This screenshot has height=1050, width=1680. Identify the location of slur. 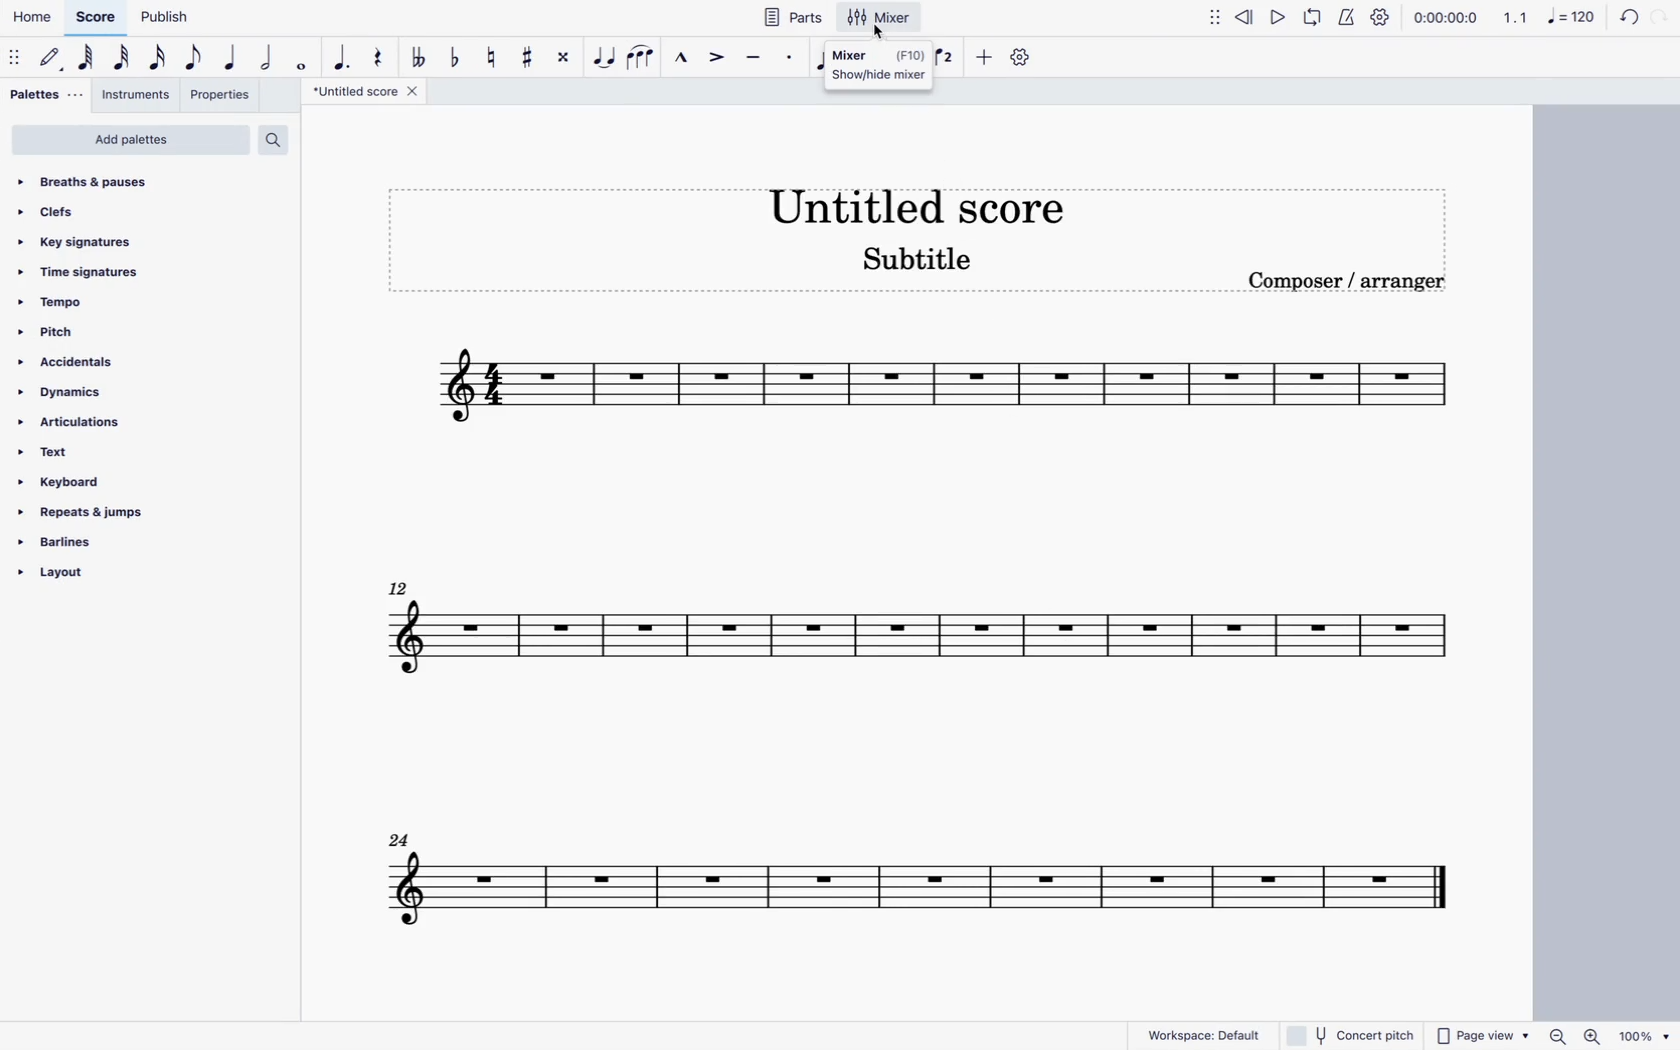
(642, 56).